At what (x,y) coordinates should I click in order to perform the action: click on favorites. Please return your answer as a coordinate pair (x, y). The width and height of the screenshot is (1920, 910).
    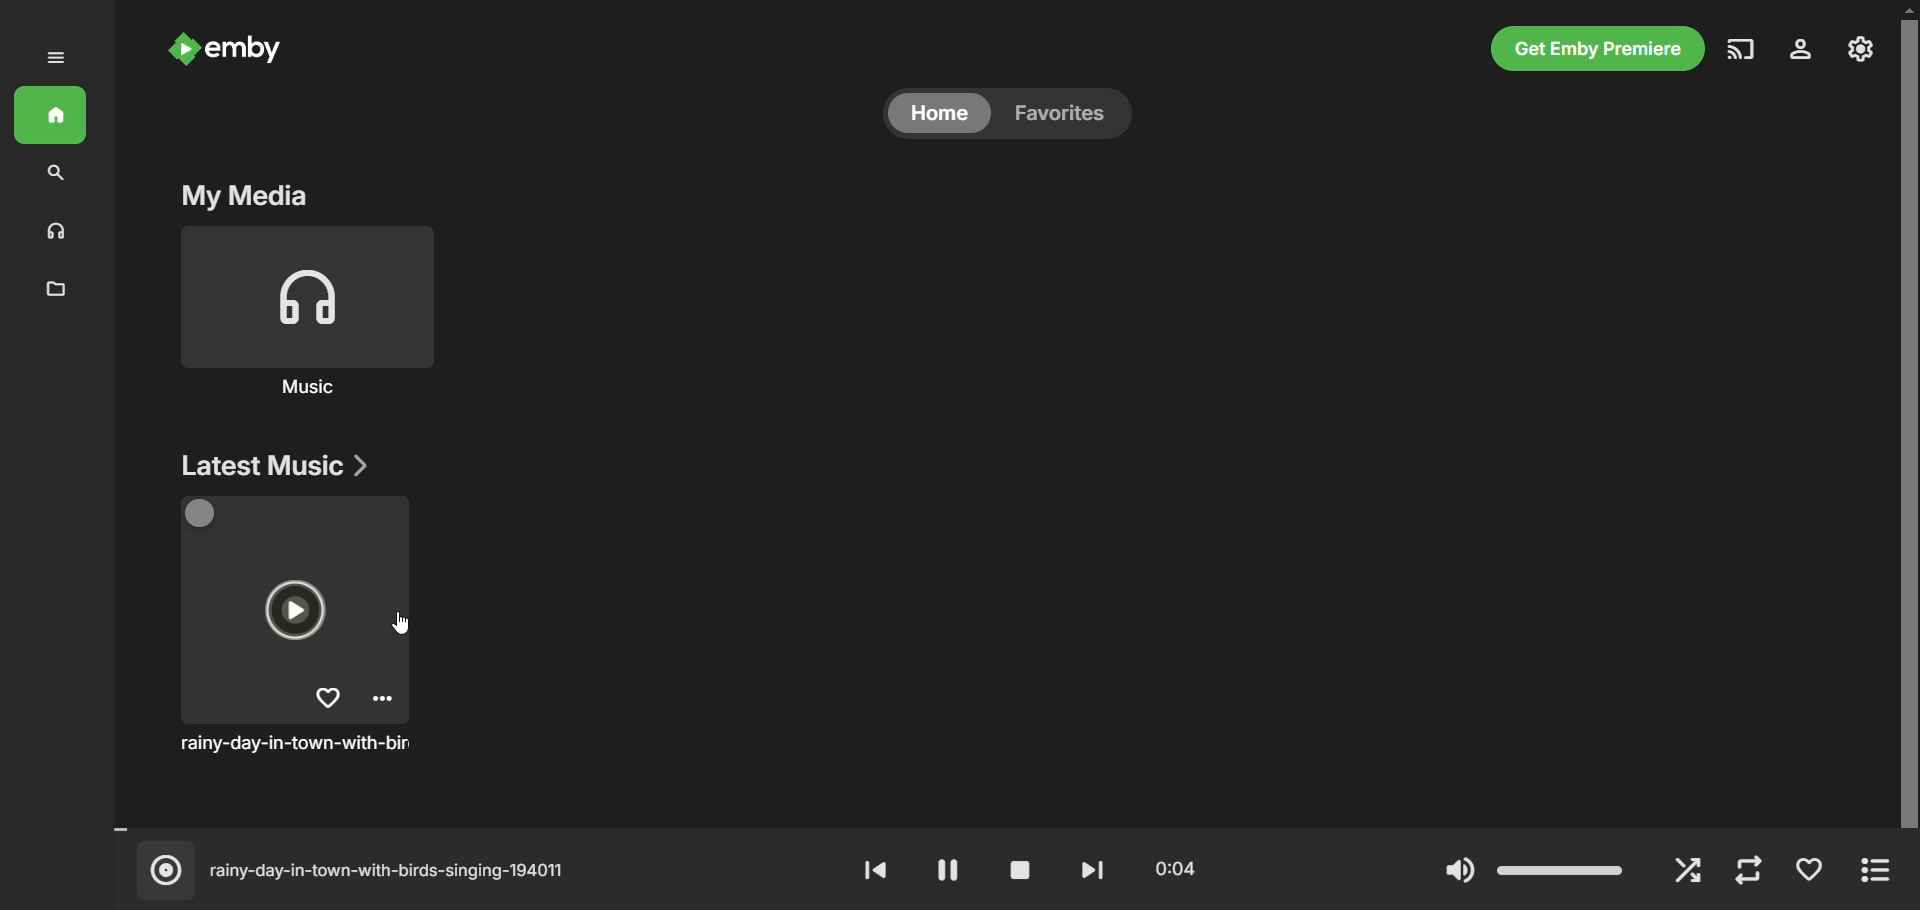
    Looking at the image, I should click on (1066, 116).